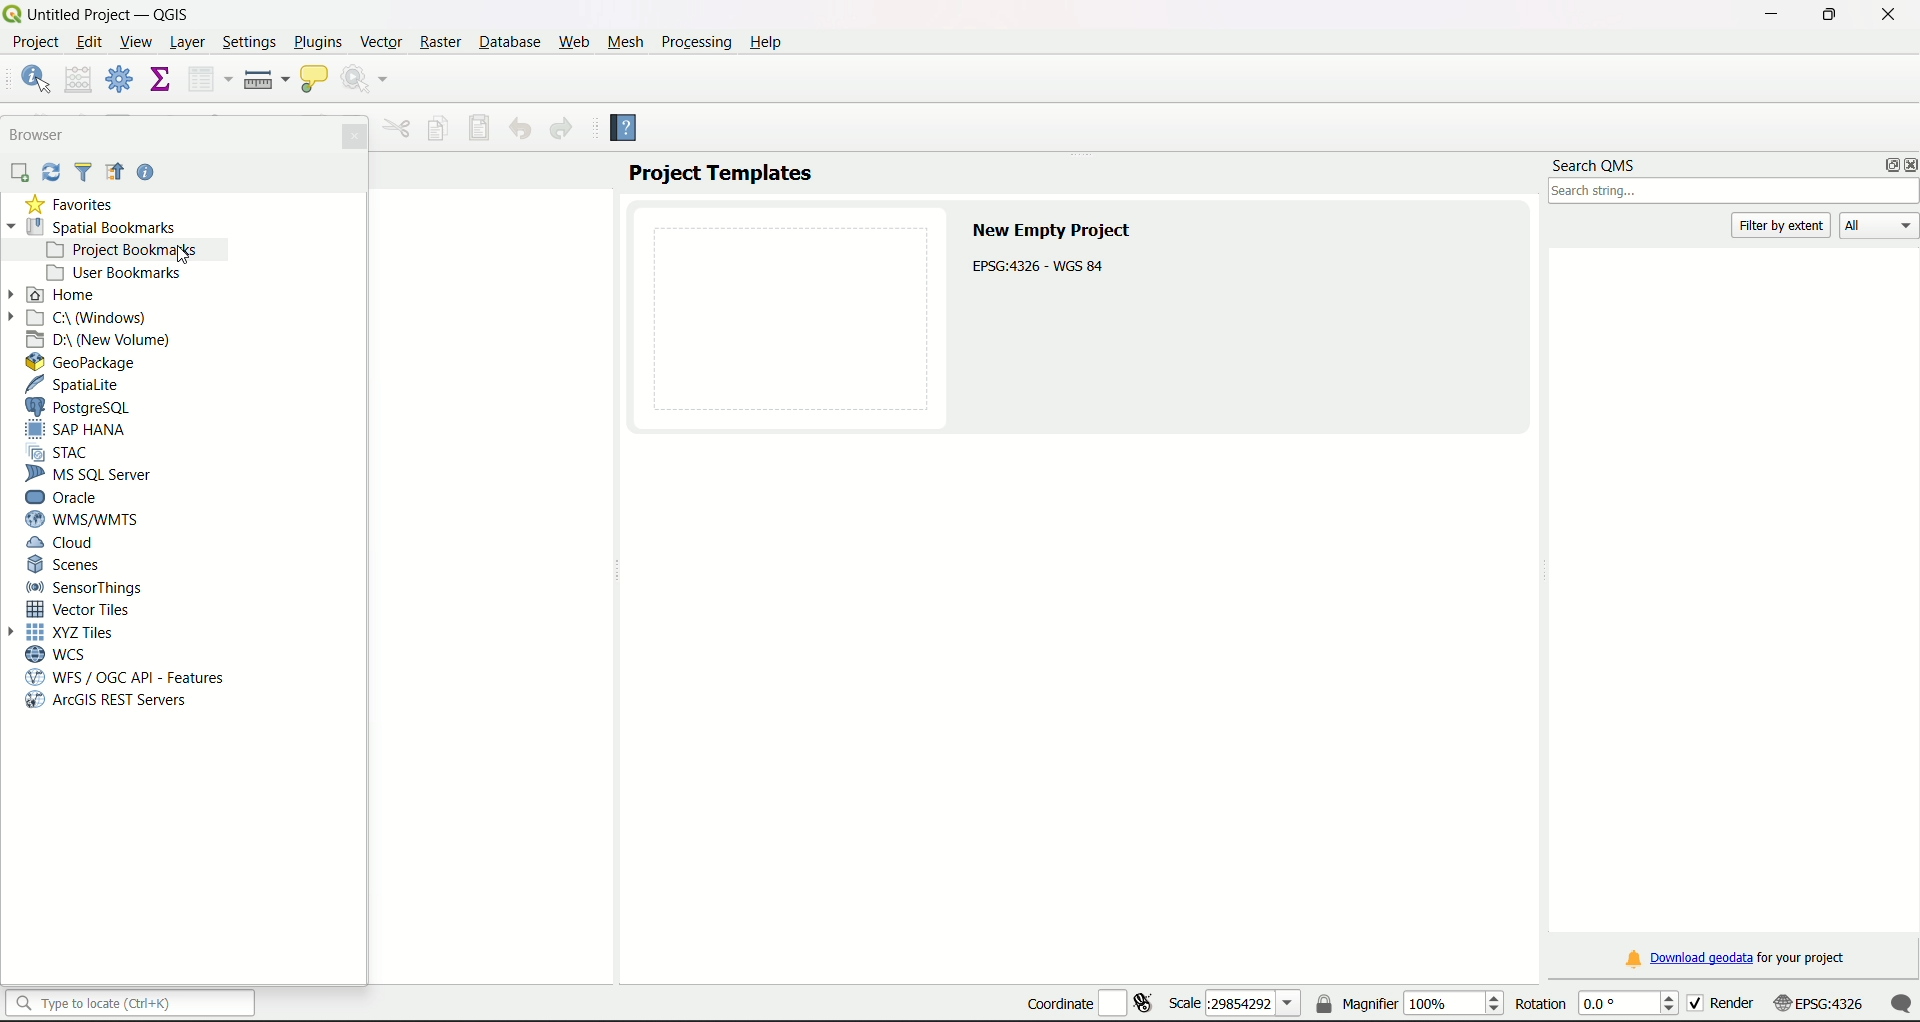 The height and width of the screenshot is (1022, 1920). What do you see at coordinates (1057, 251) in the screenshot?
I see `text` at bounding box center [1057, 251].